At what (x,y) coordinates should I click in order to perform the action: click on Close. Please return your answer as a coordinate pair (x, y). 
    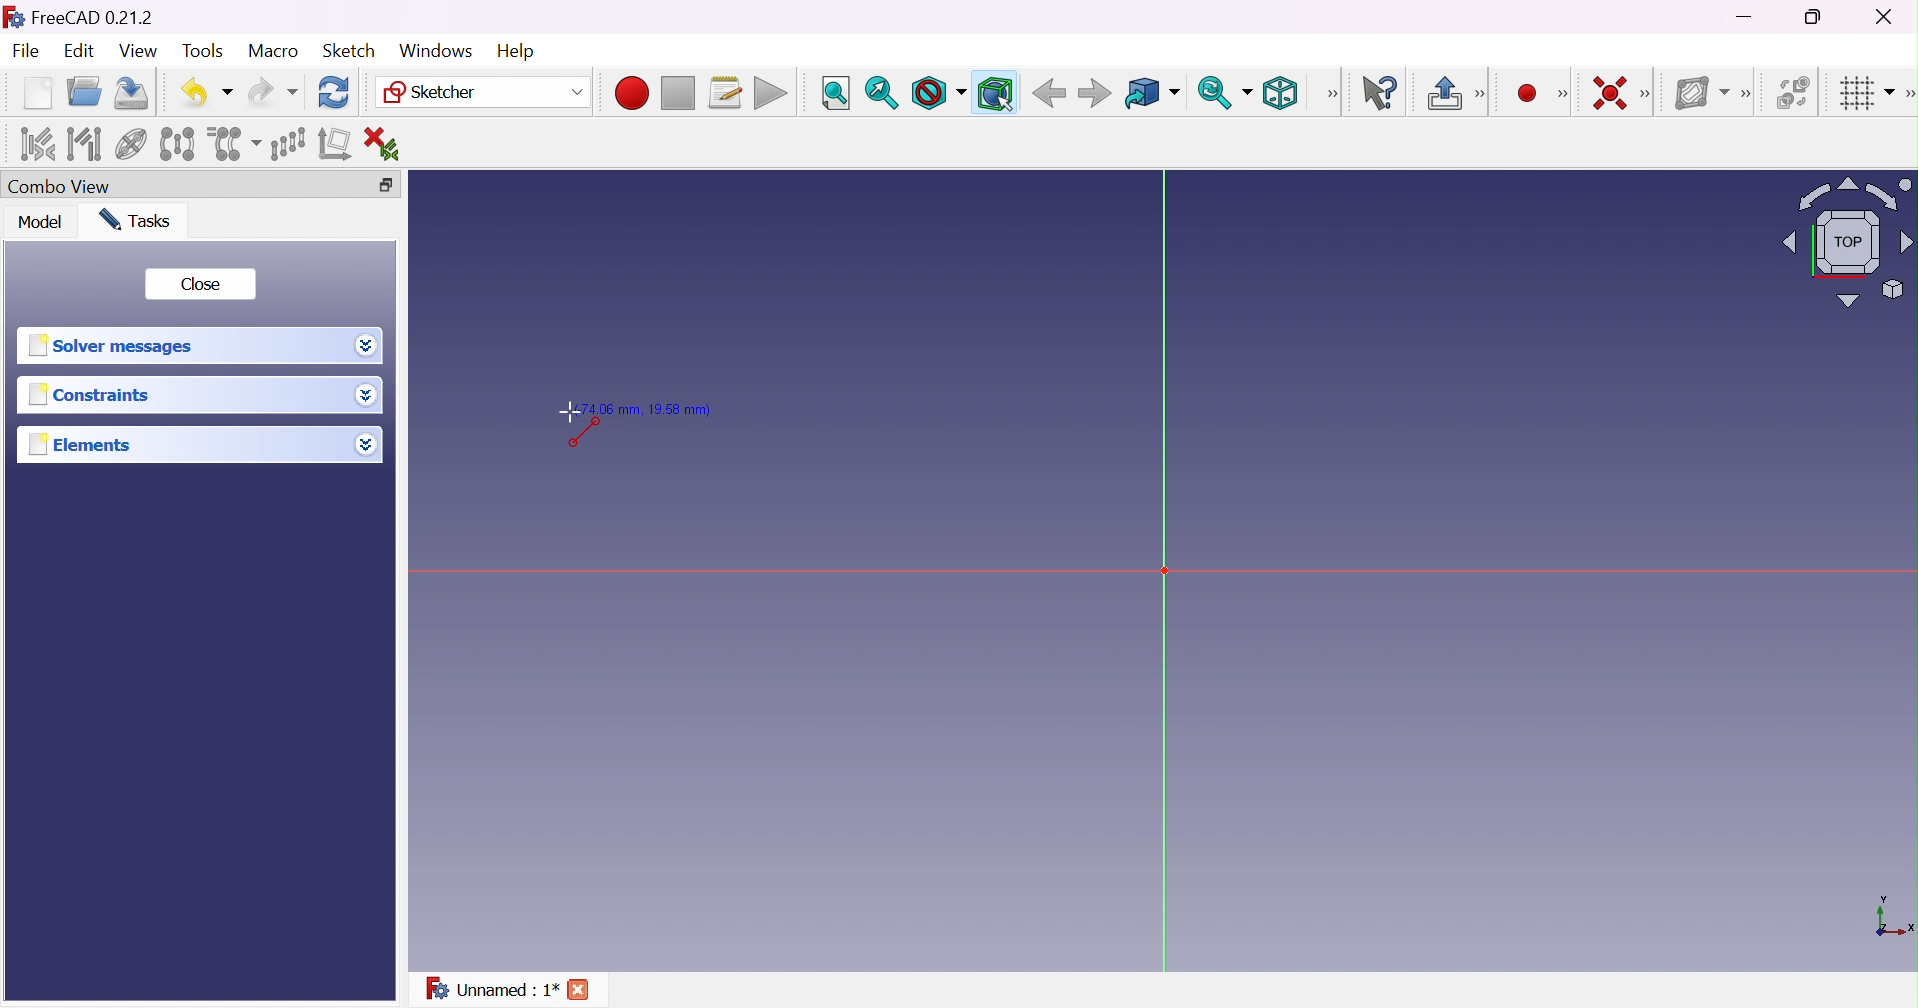
    Looking at the image, I should click on (583, 990).